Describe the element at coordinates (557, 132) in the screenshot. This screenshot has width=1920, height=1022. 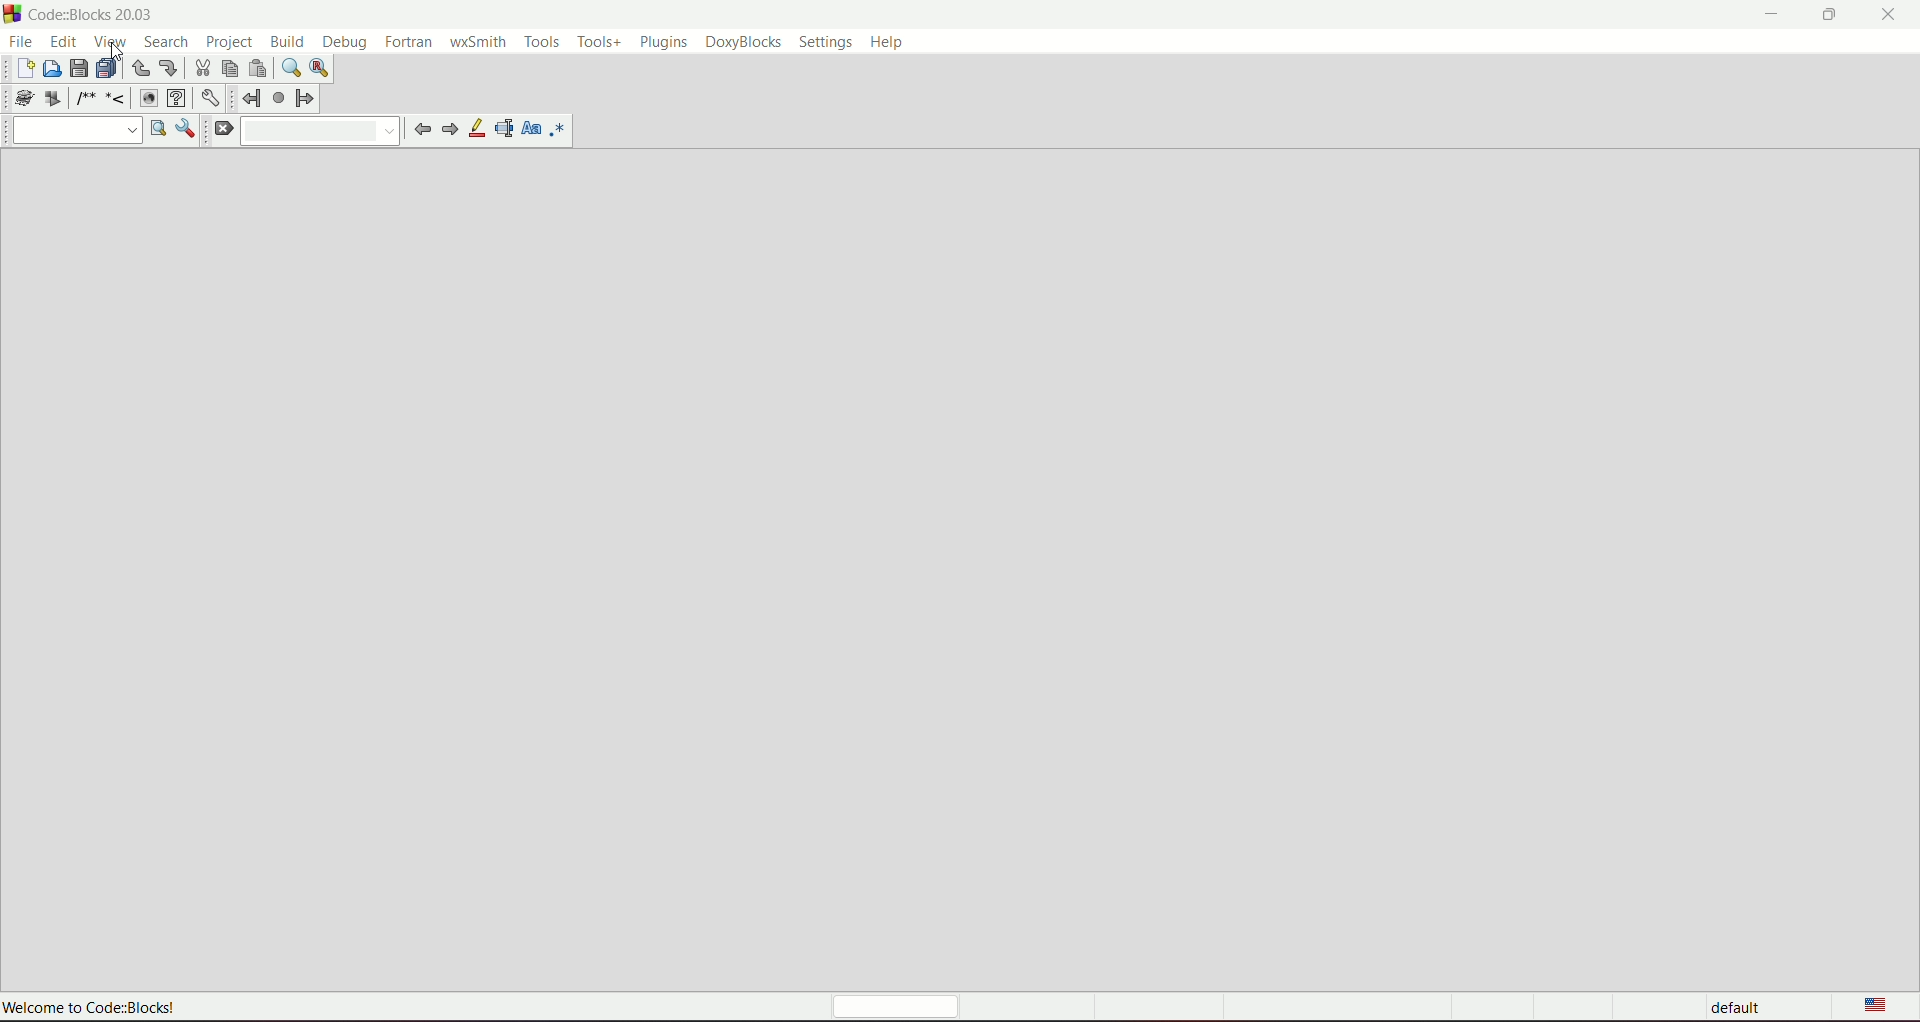
I see `use regex` at that location.